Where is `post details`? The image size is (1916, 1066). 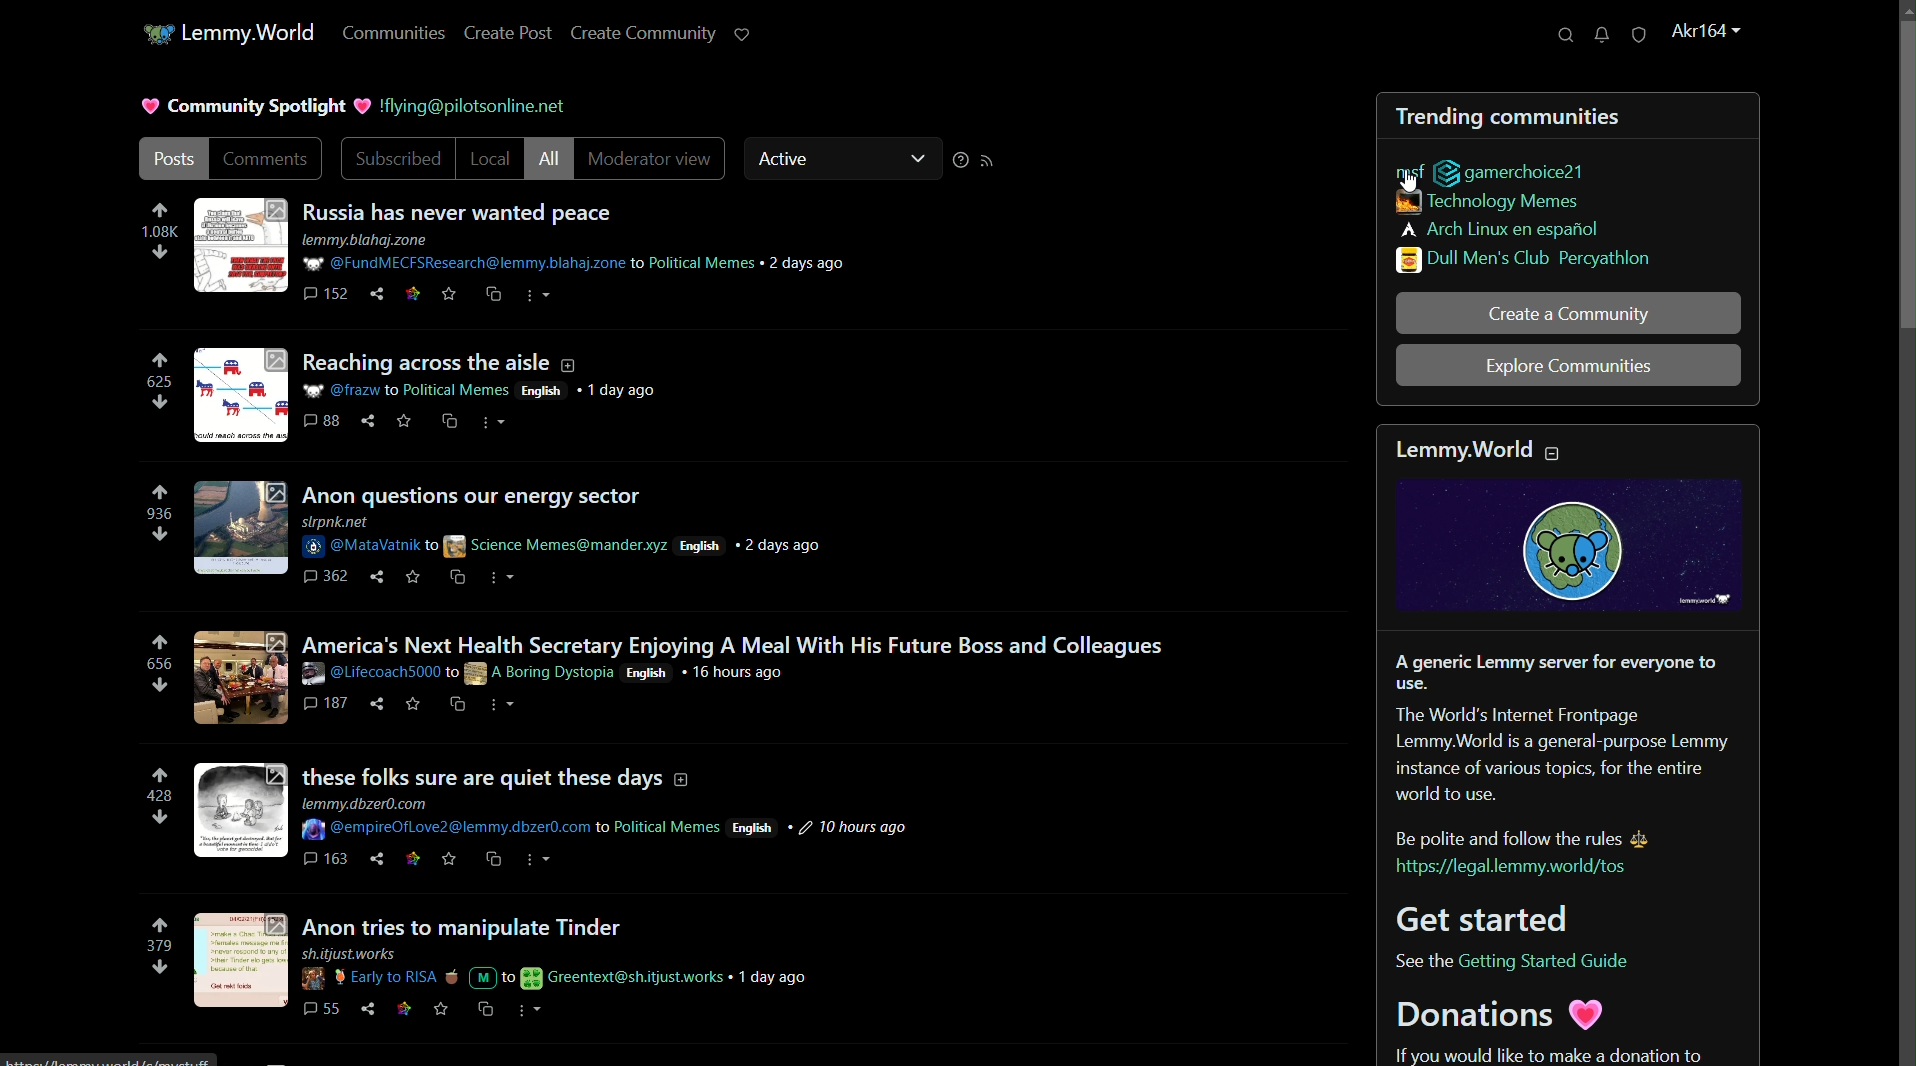
post details is located at coordinates (584, 252).